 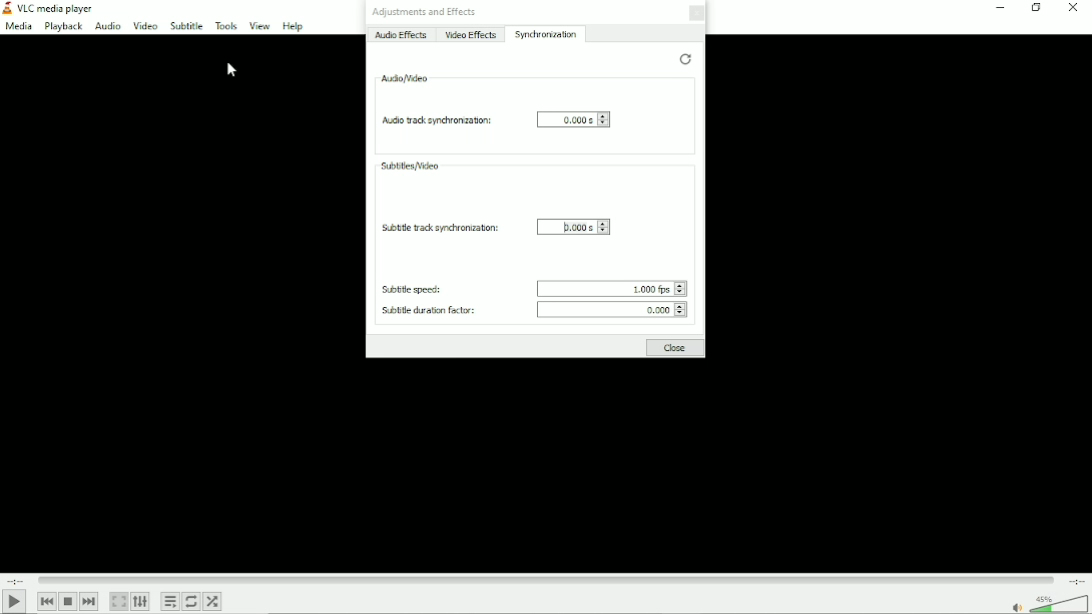 What do you see at coordinates (405, 165) in the screenshot?
I see `Subtitles/video` at bounding box center [405, 165].